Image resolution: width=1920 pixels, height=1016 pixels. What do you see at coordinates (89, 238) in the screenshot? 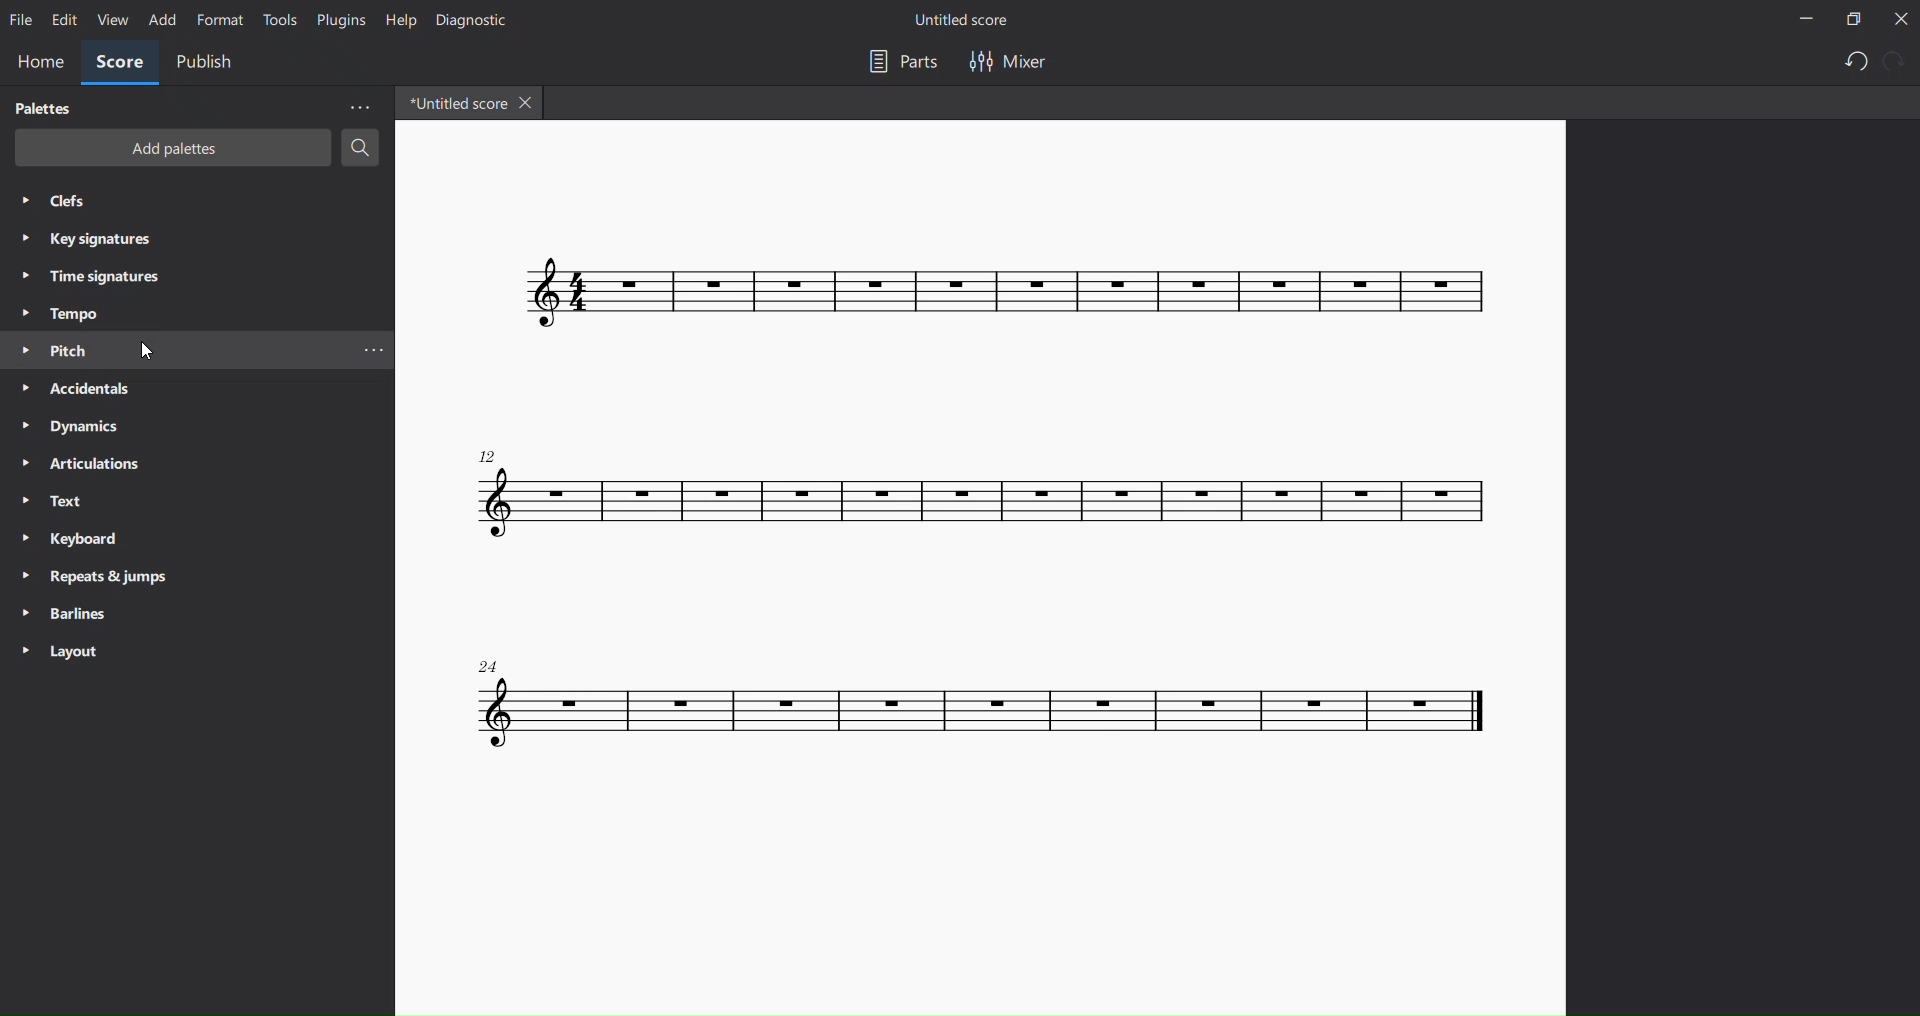
I see `key signatures` at bounding box center [89, 238].